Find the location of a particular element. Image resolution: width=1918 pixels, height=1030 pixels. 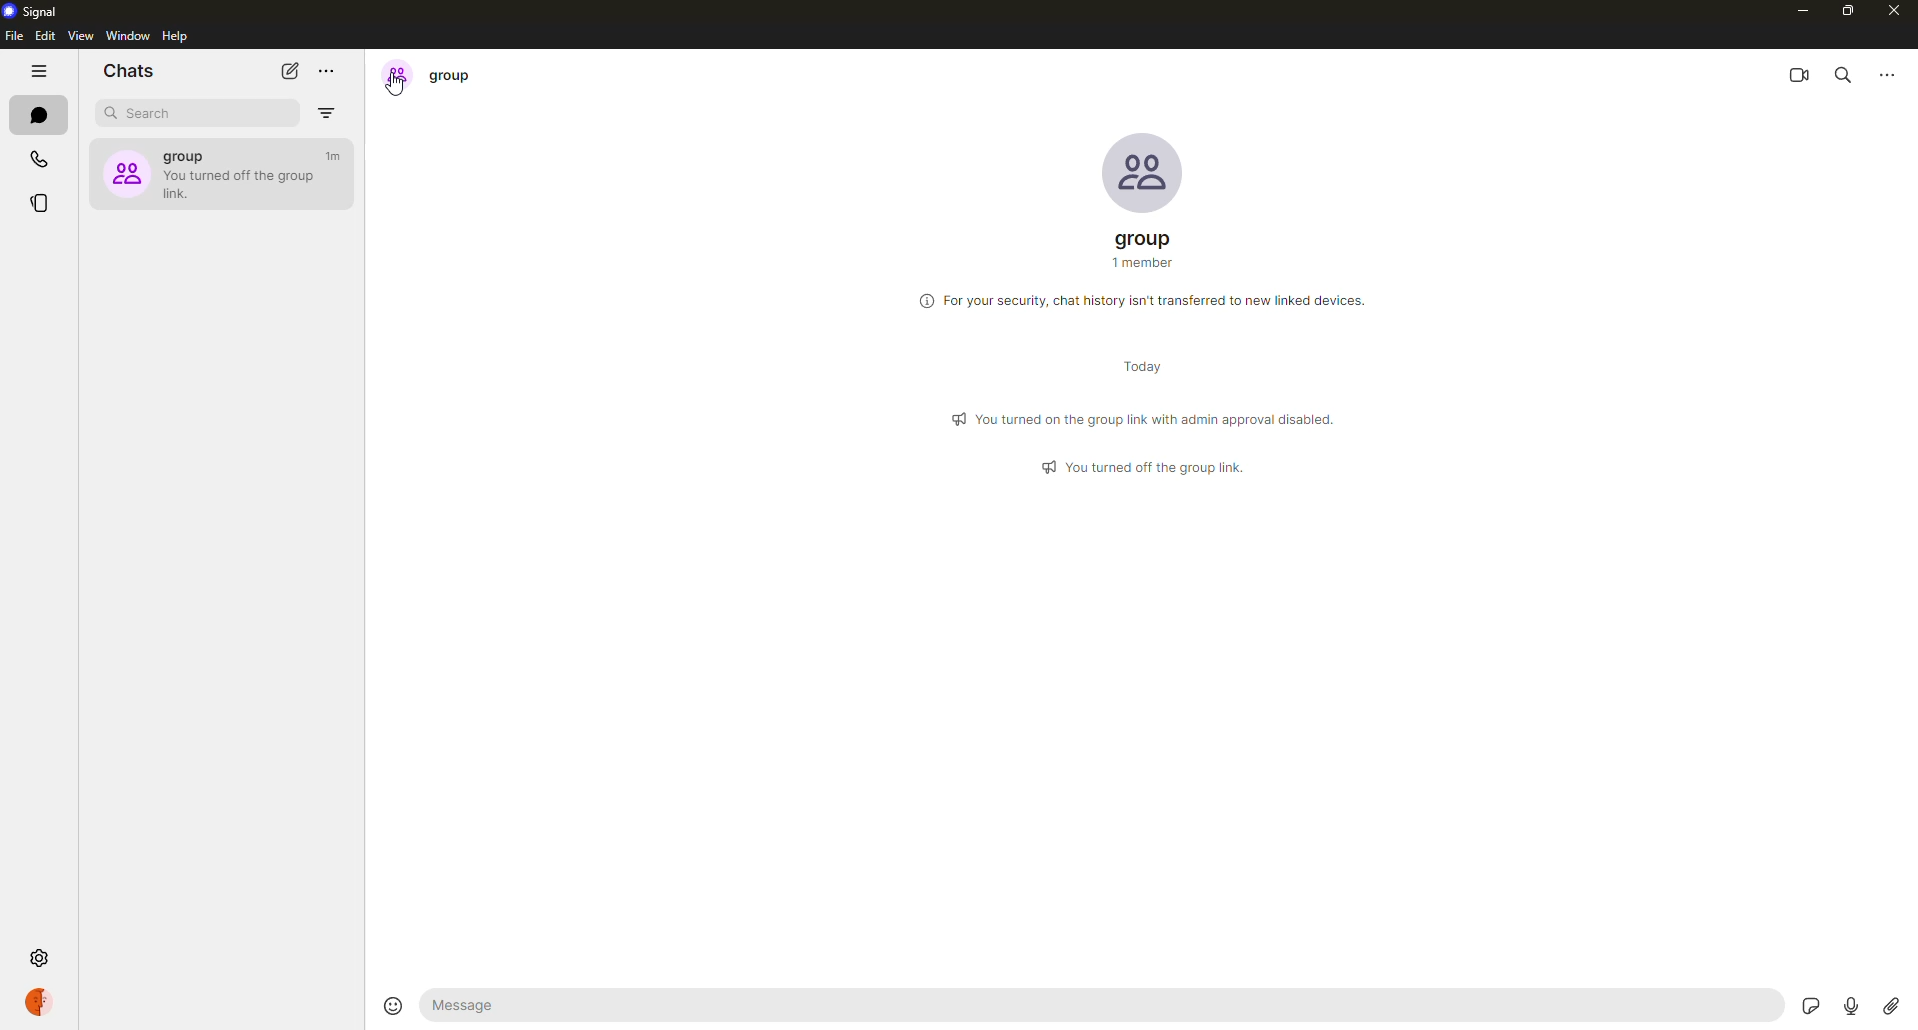

more is located at coordinates (327, 71).